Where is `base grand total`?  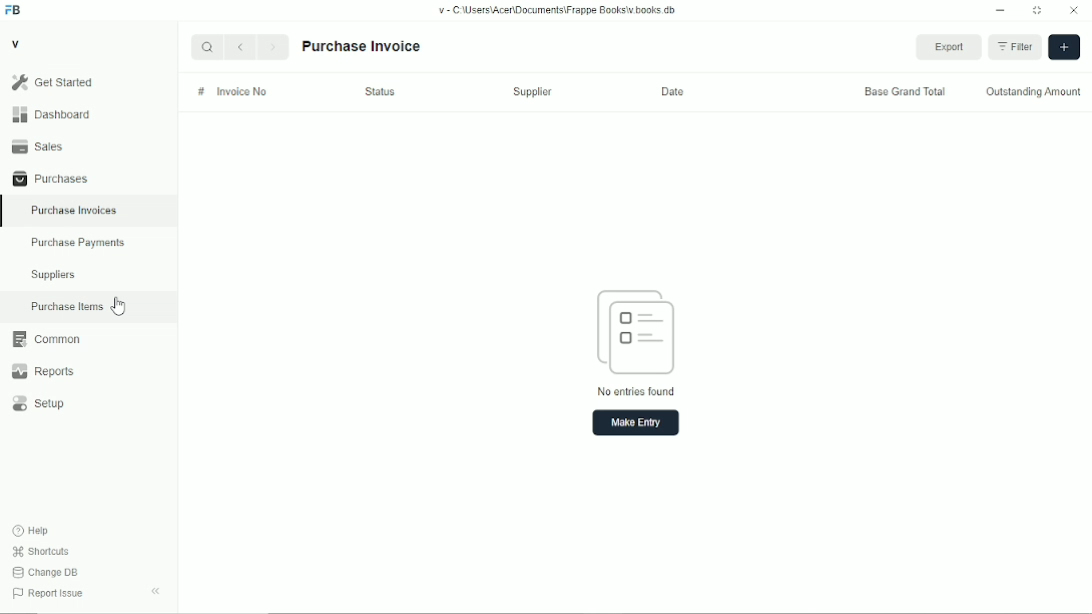
base grand total is located at coordinates (905, 92).